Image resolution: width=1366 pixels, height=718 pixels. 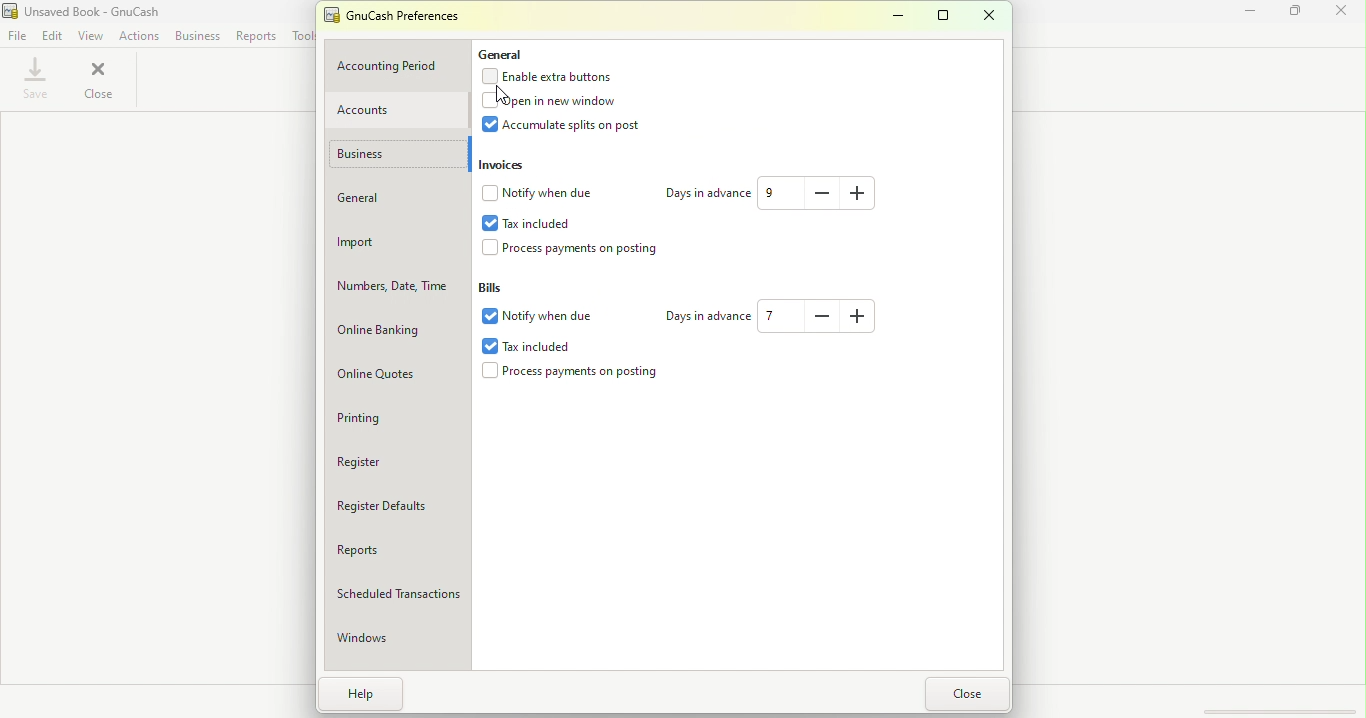 I want to click on Days in advance, so click(x=709, y=316).